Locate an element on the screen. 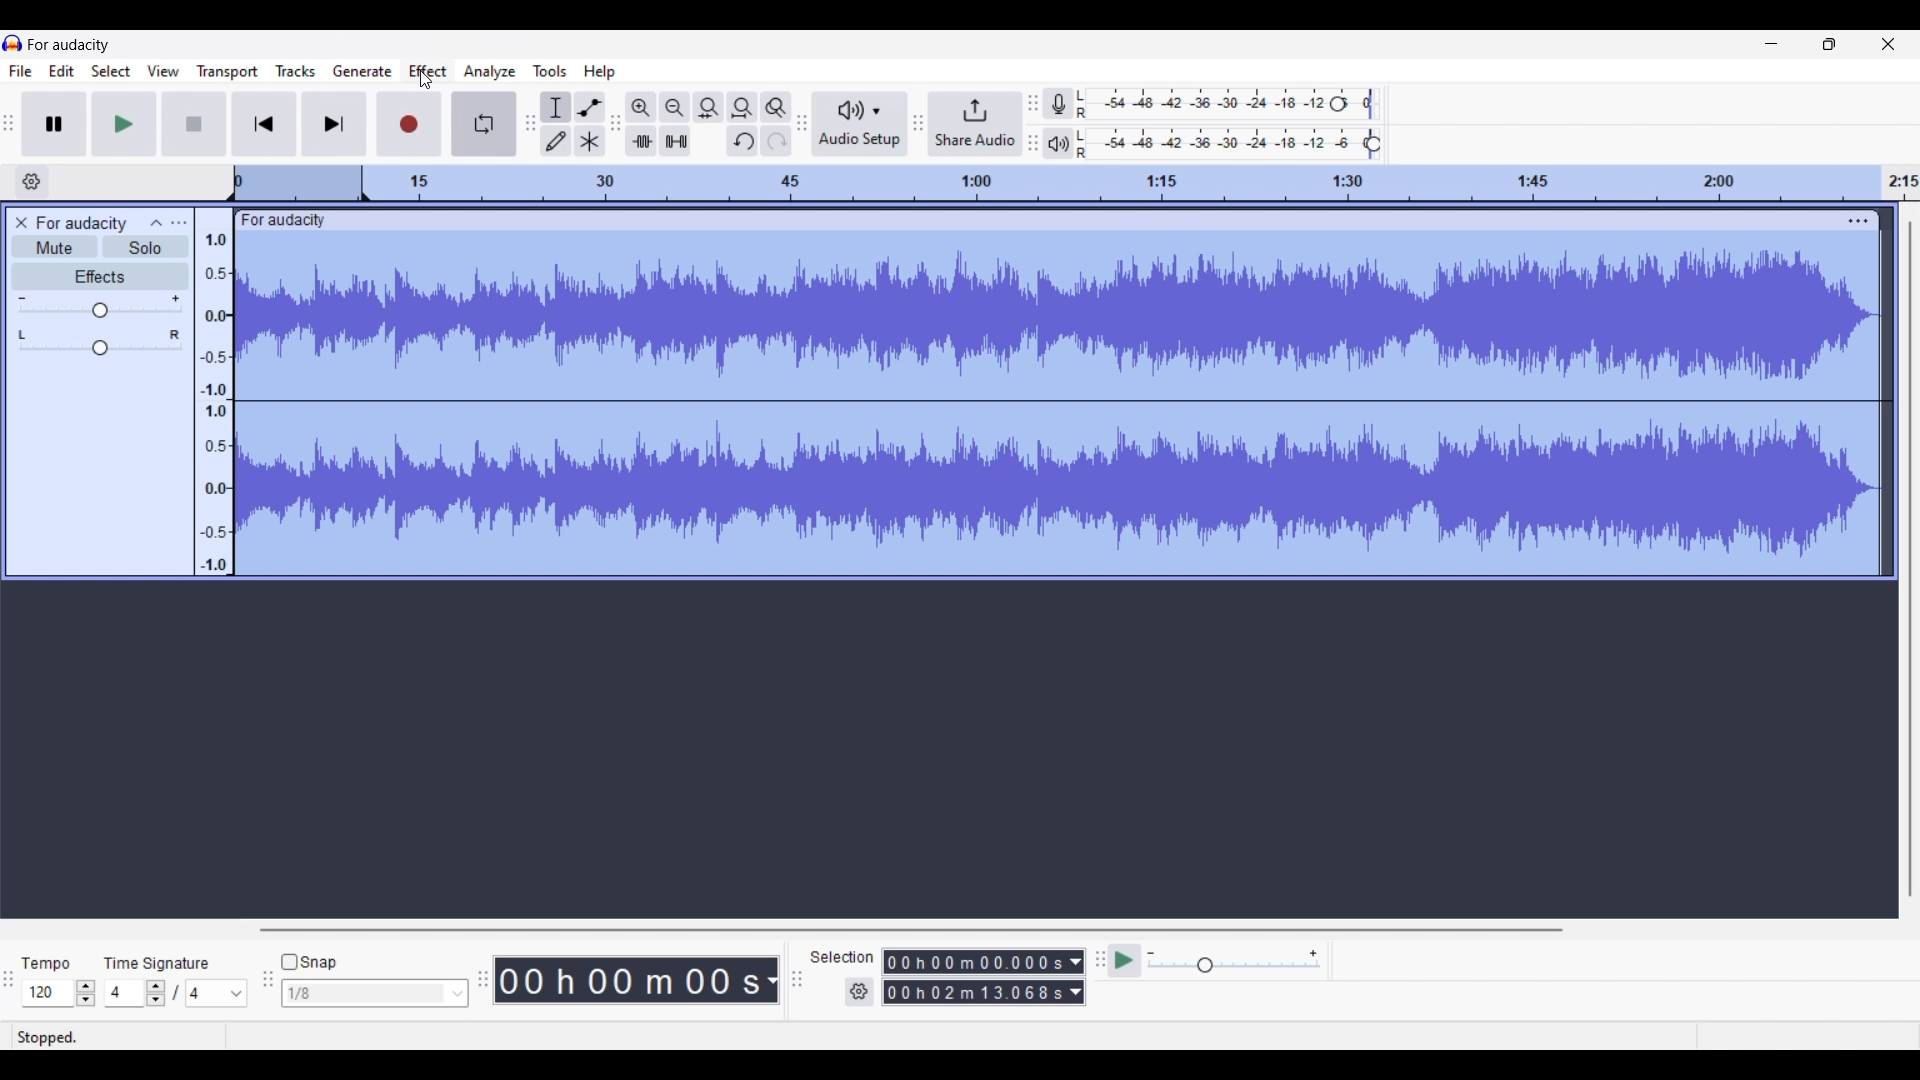 The width and height of the screenshot is (1920, 1080). Recording level is located at coordinates (1206, 104).